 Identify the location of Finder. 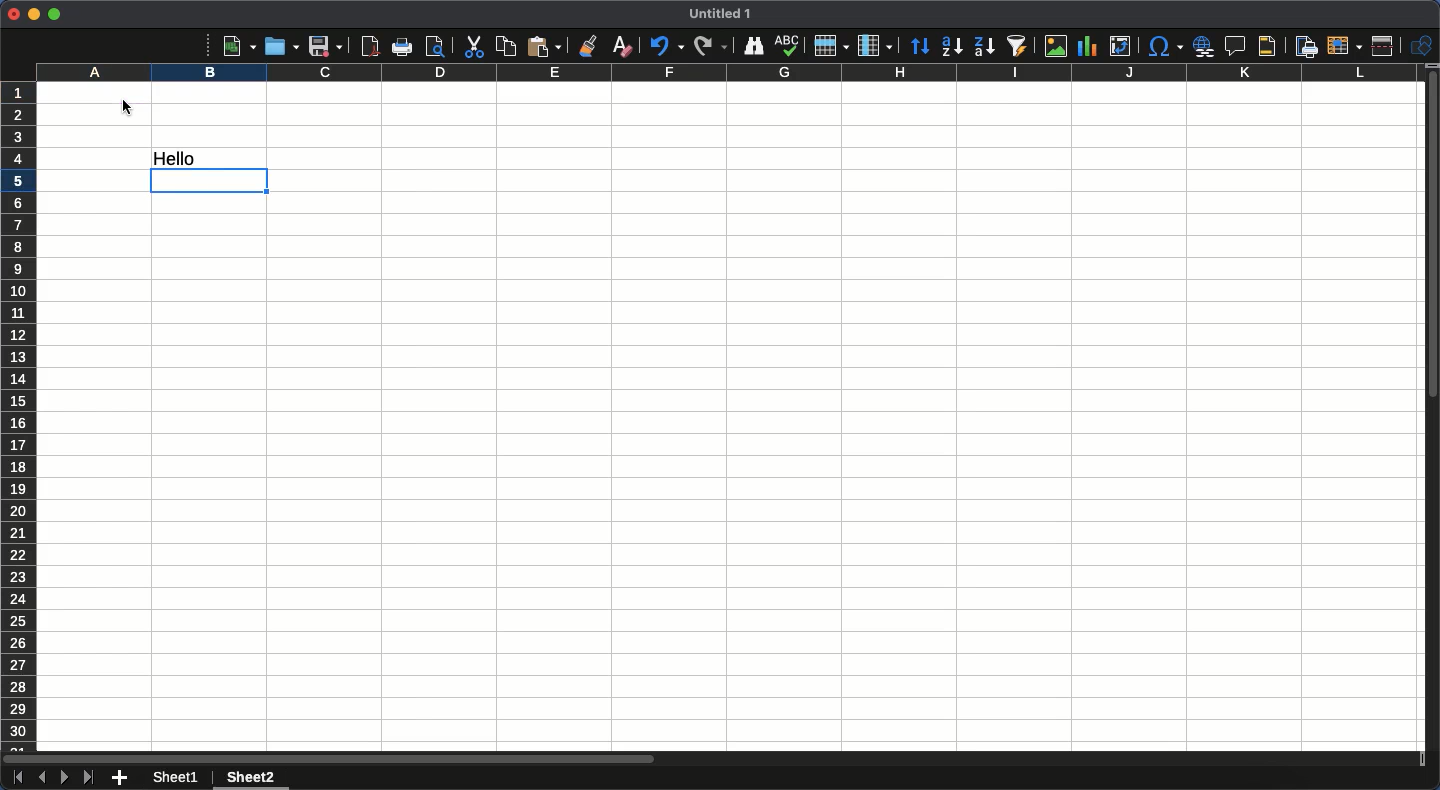
(751, 46).